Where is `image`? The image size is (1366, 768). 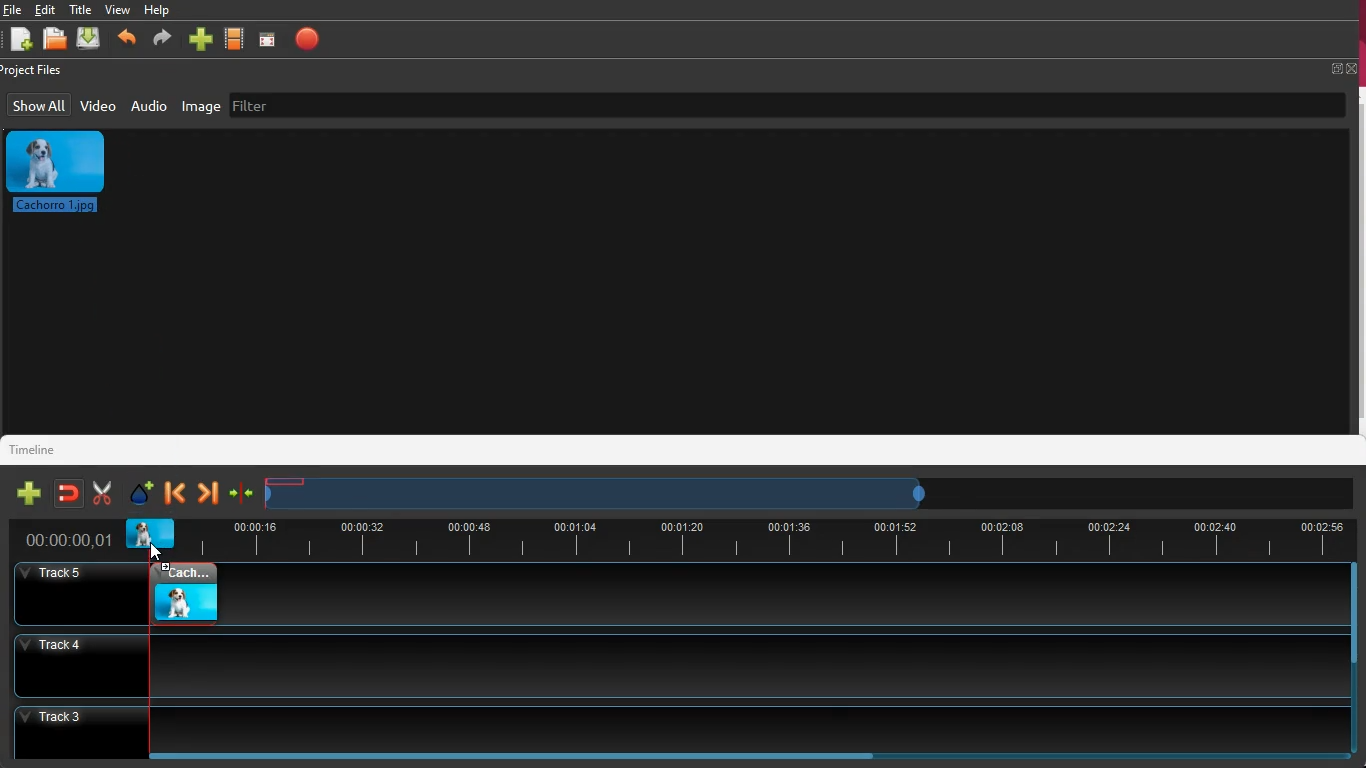 image is located at coordinates (67, 176).